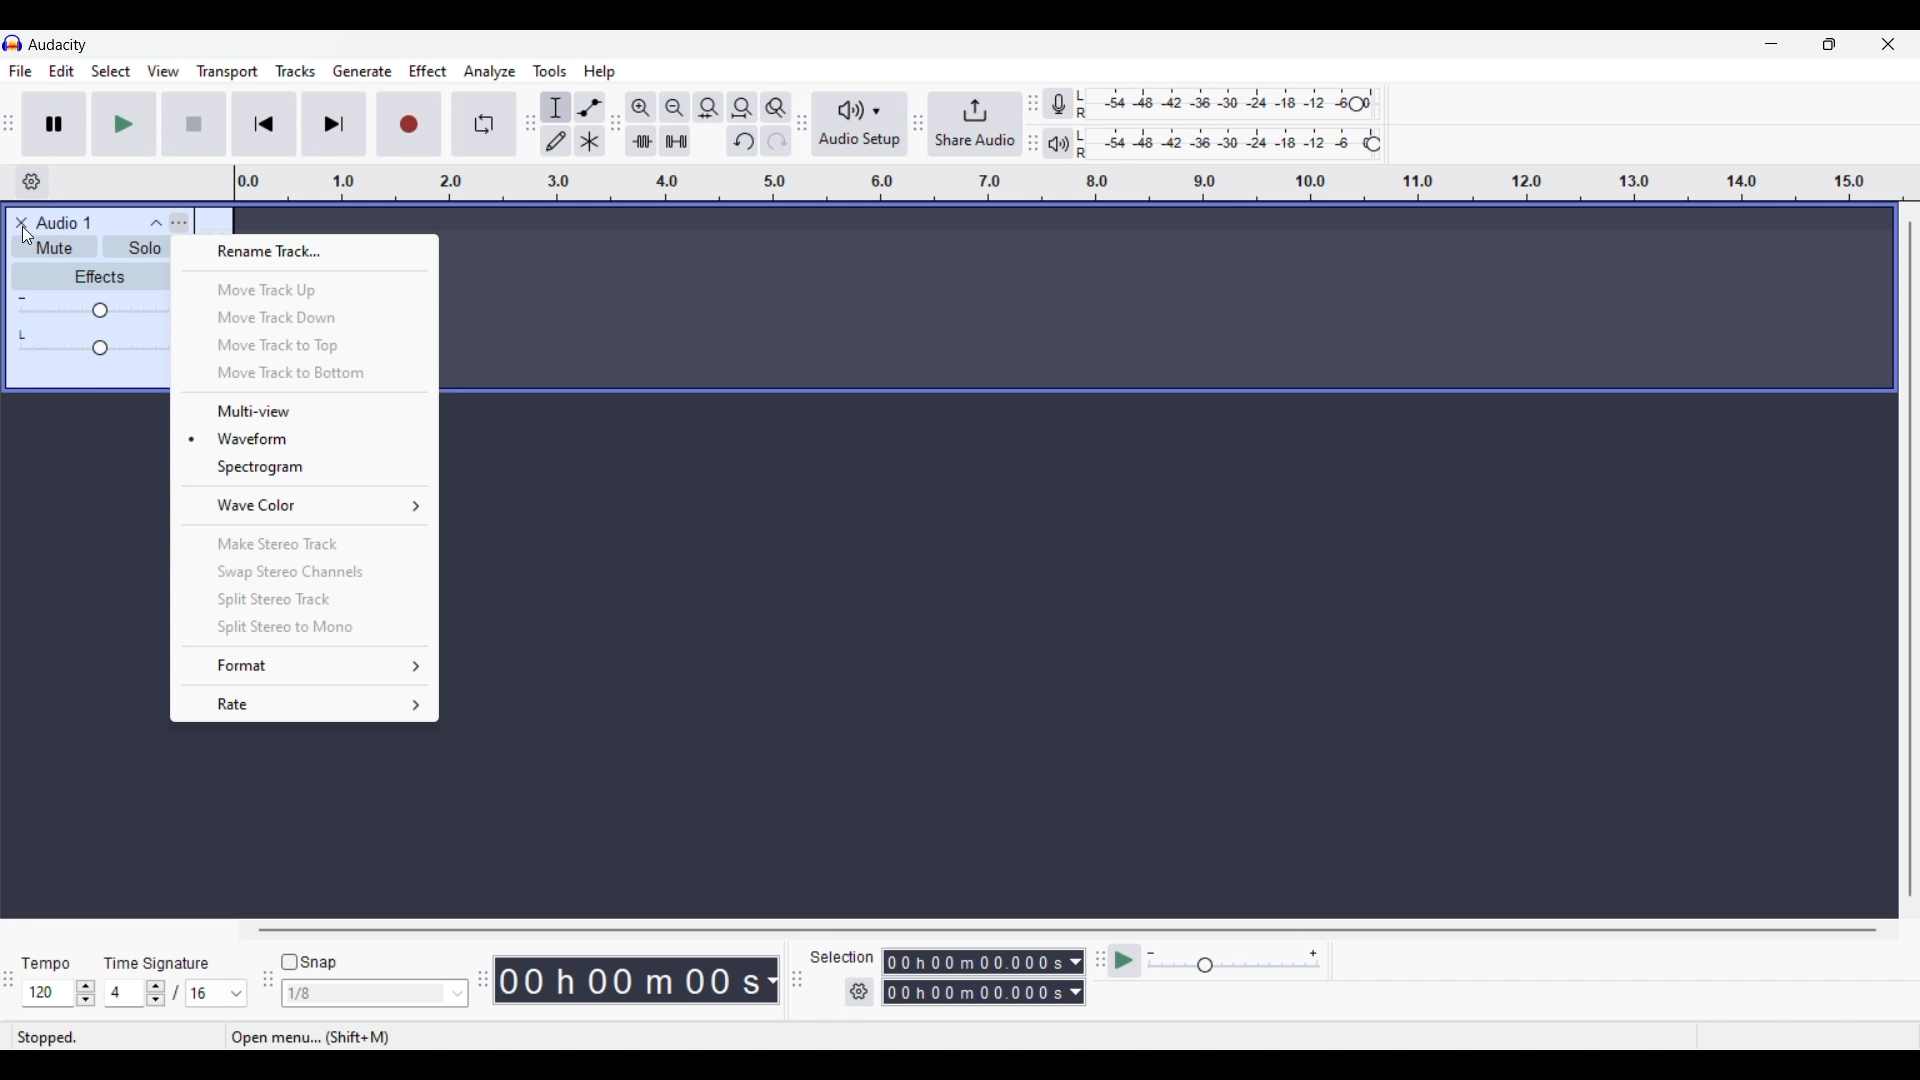 This screenshot has width=1920, height=1080. Describe the element at coordinates (1234, 142) in the screenshot. I see `Playback level` at that location.